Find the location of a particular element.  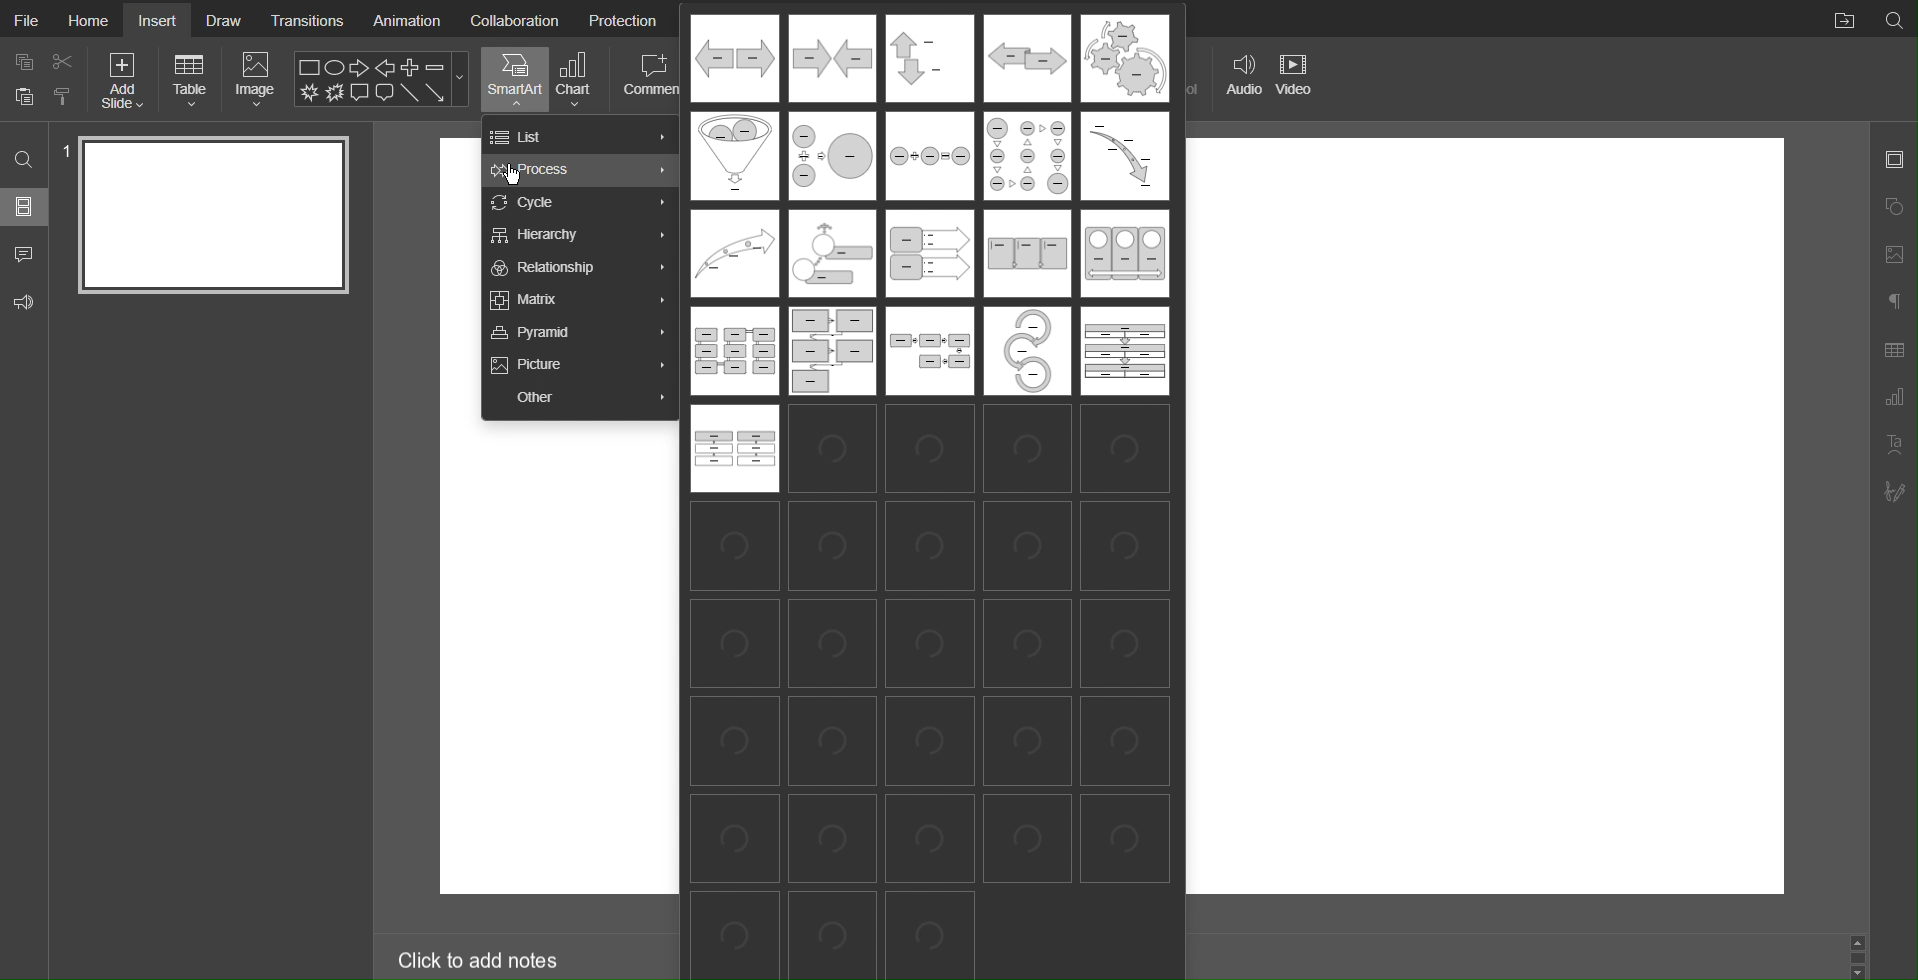

Shape Settings is located at coordinates (1893, 207).